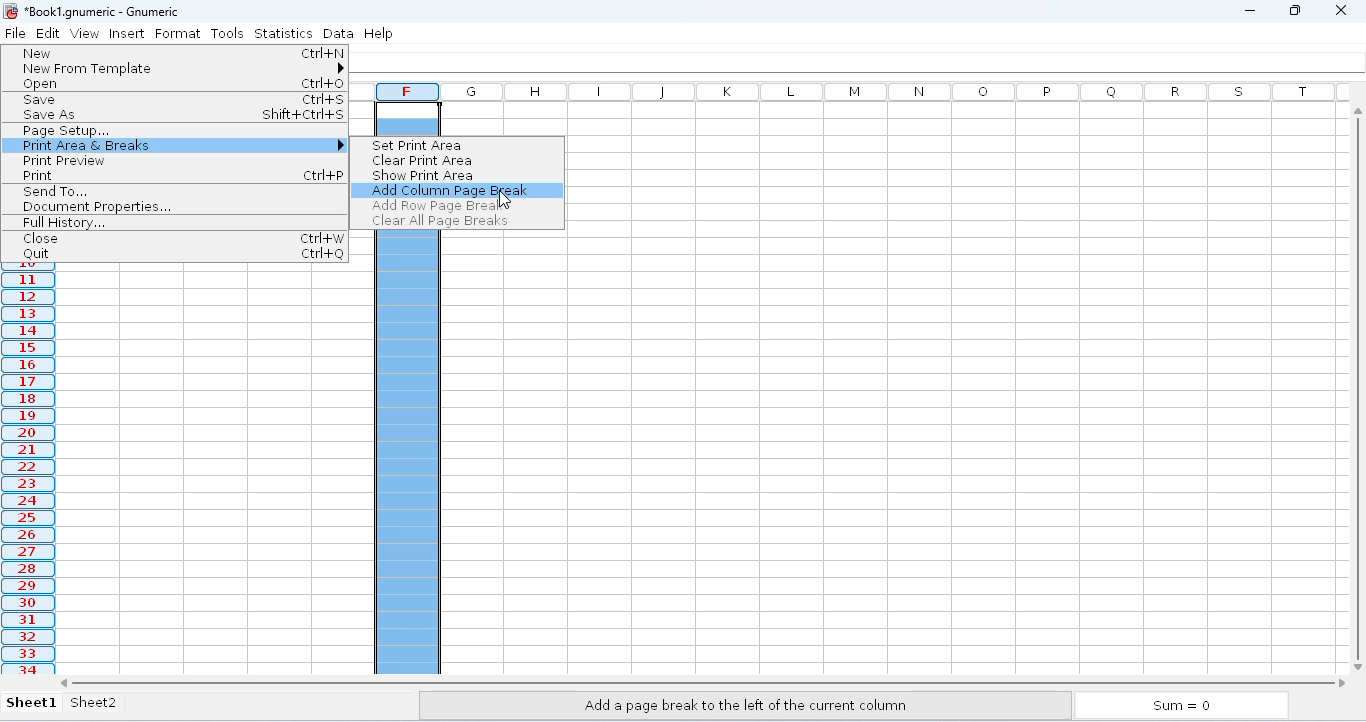  I want to click on shortcut for open, so click(323, 84).